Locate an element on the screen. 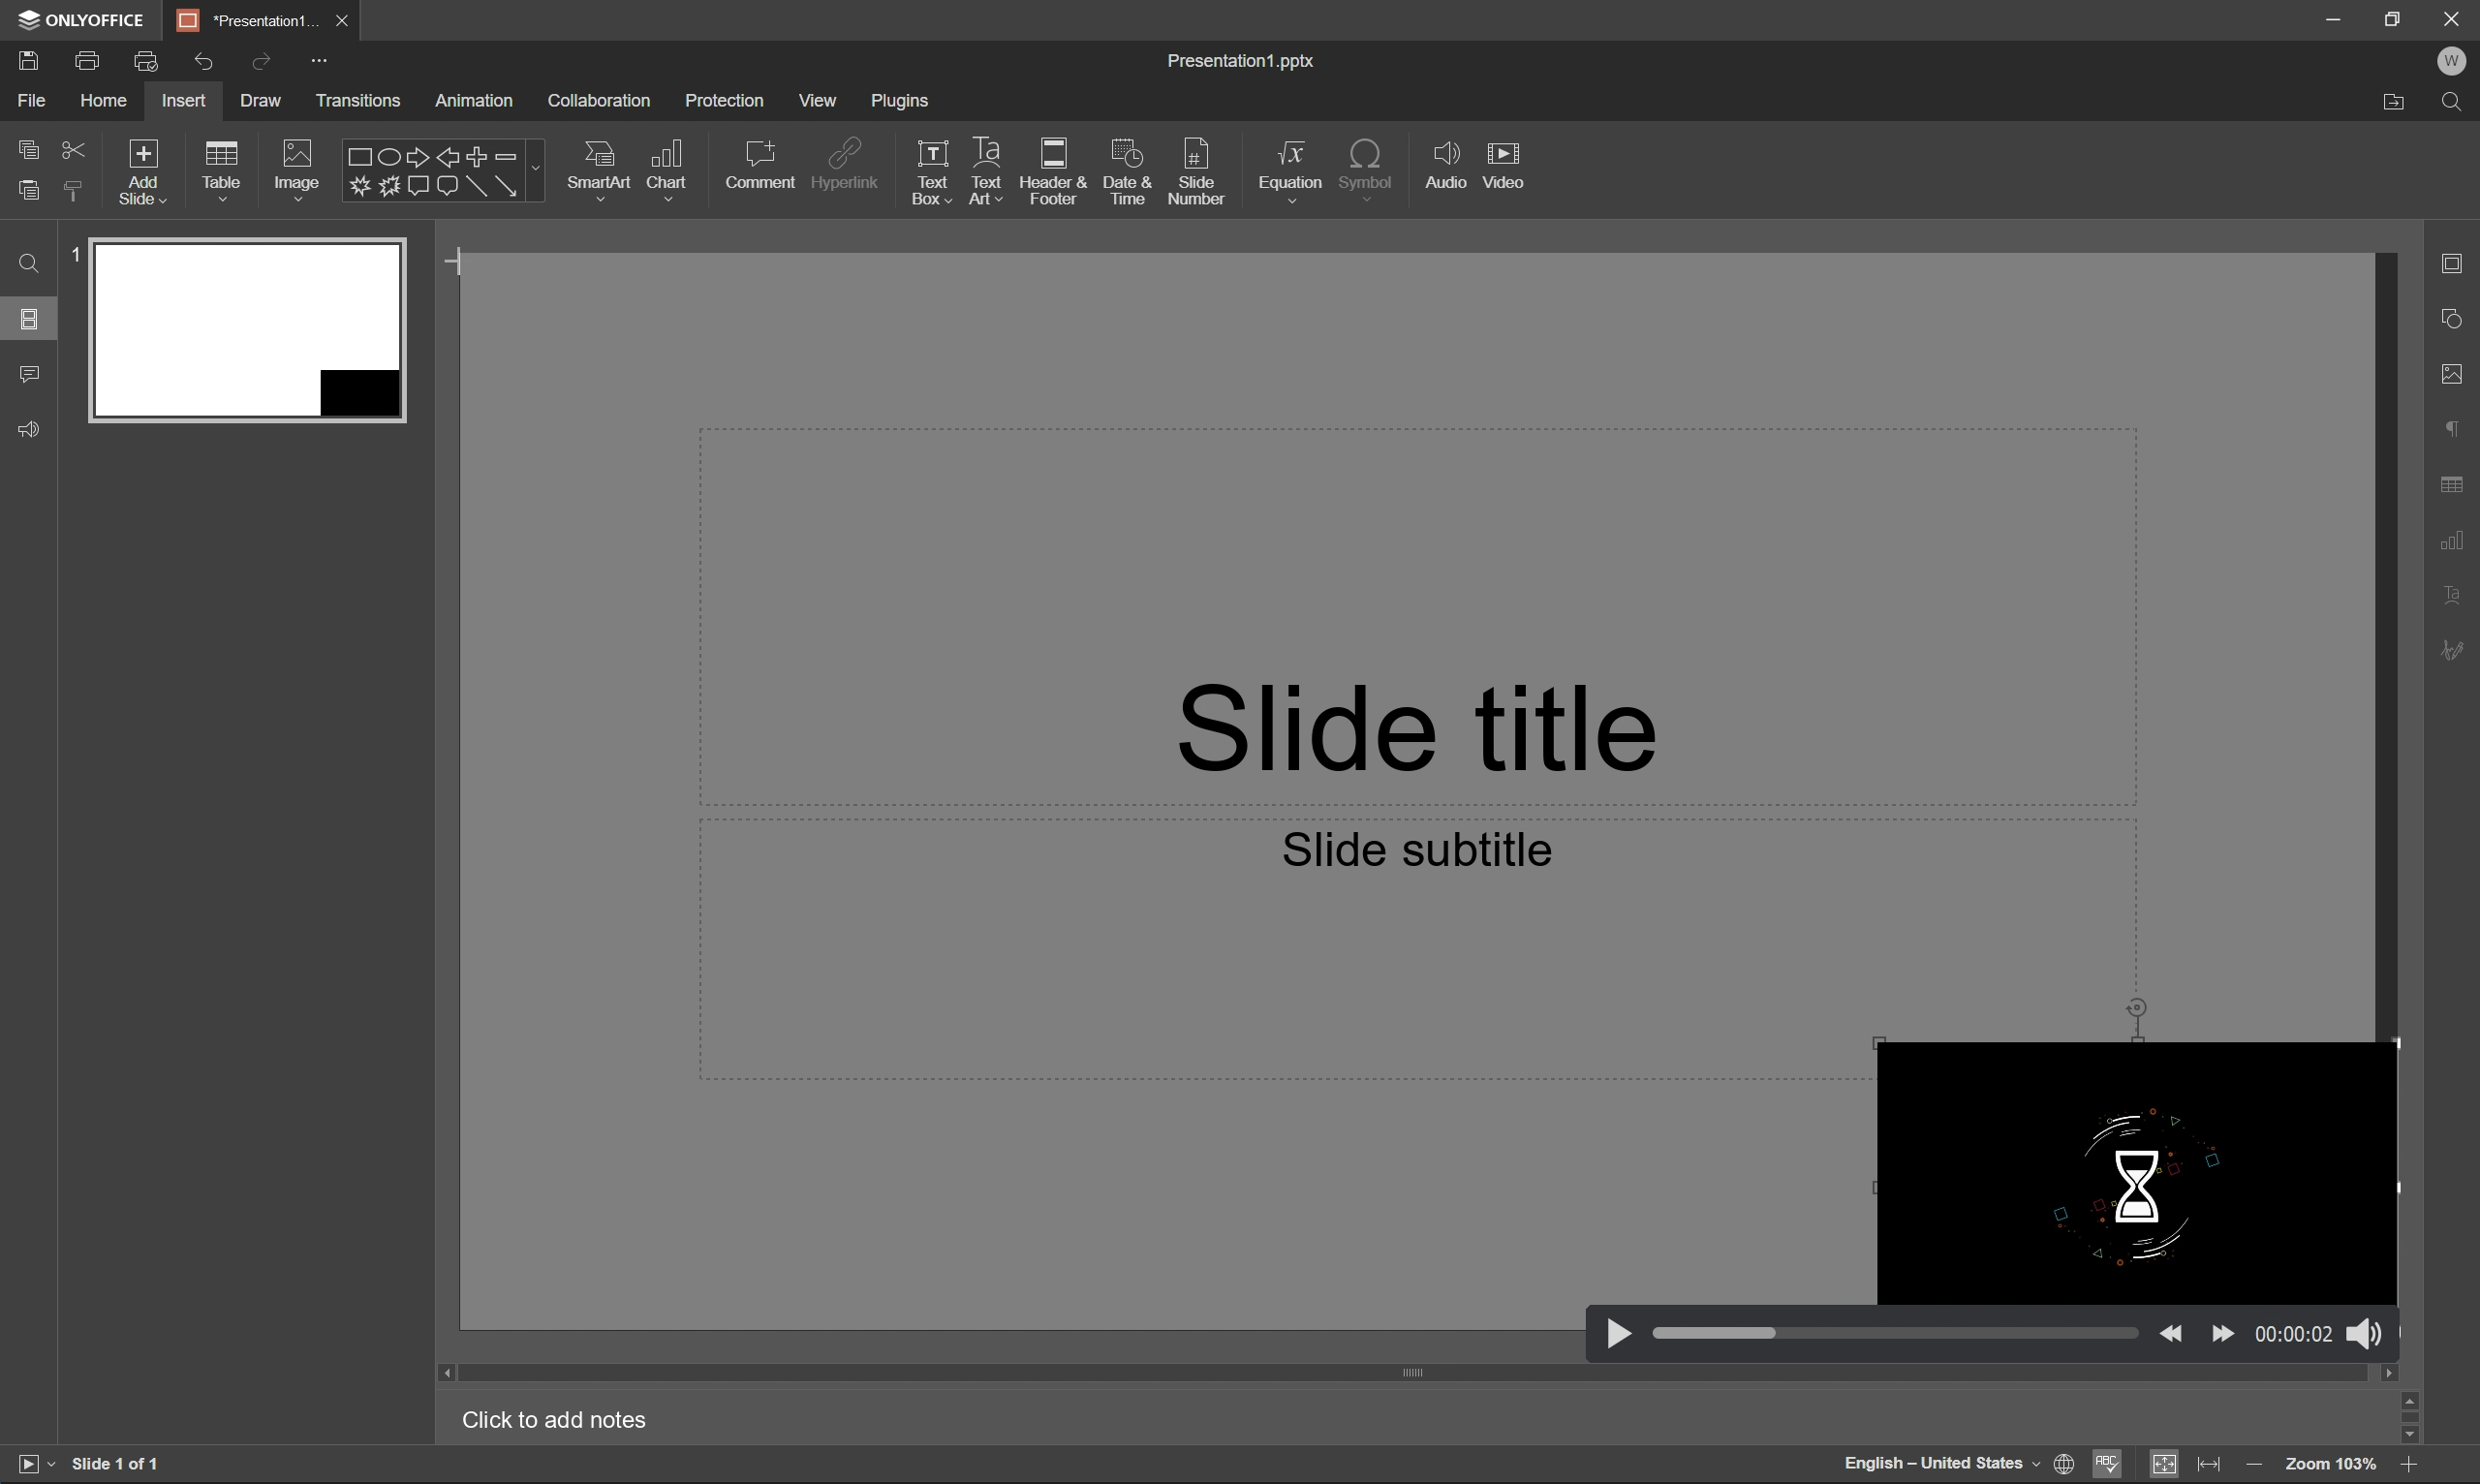 This screenshot has width=2480, height=1484. Cursor is located at coordinates (462, 266).